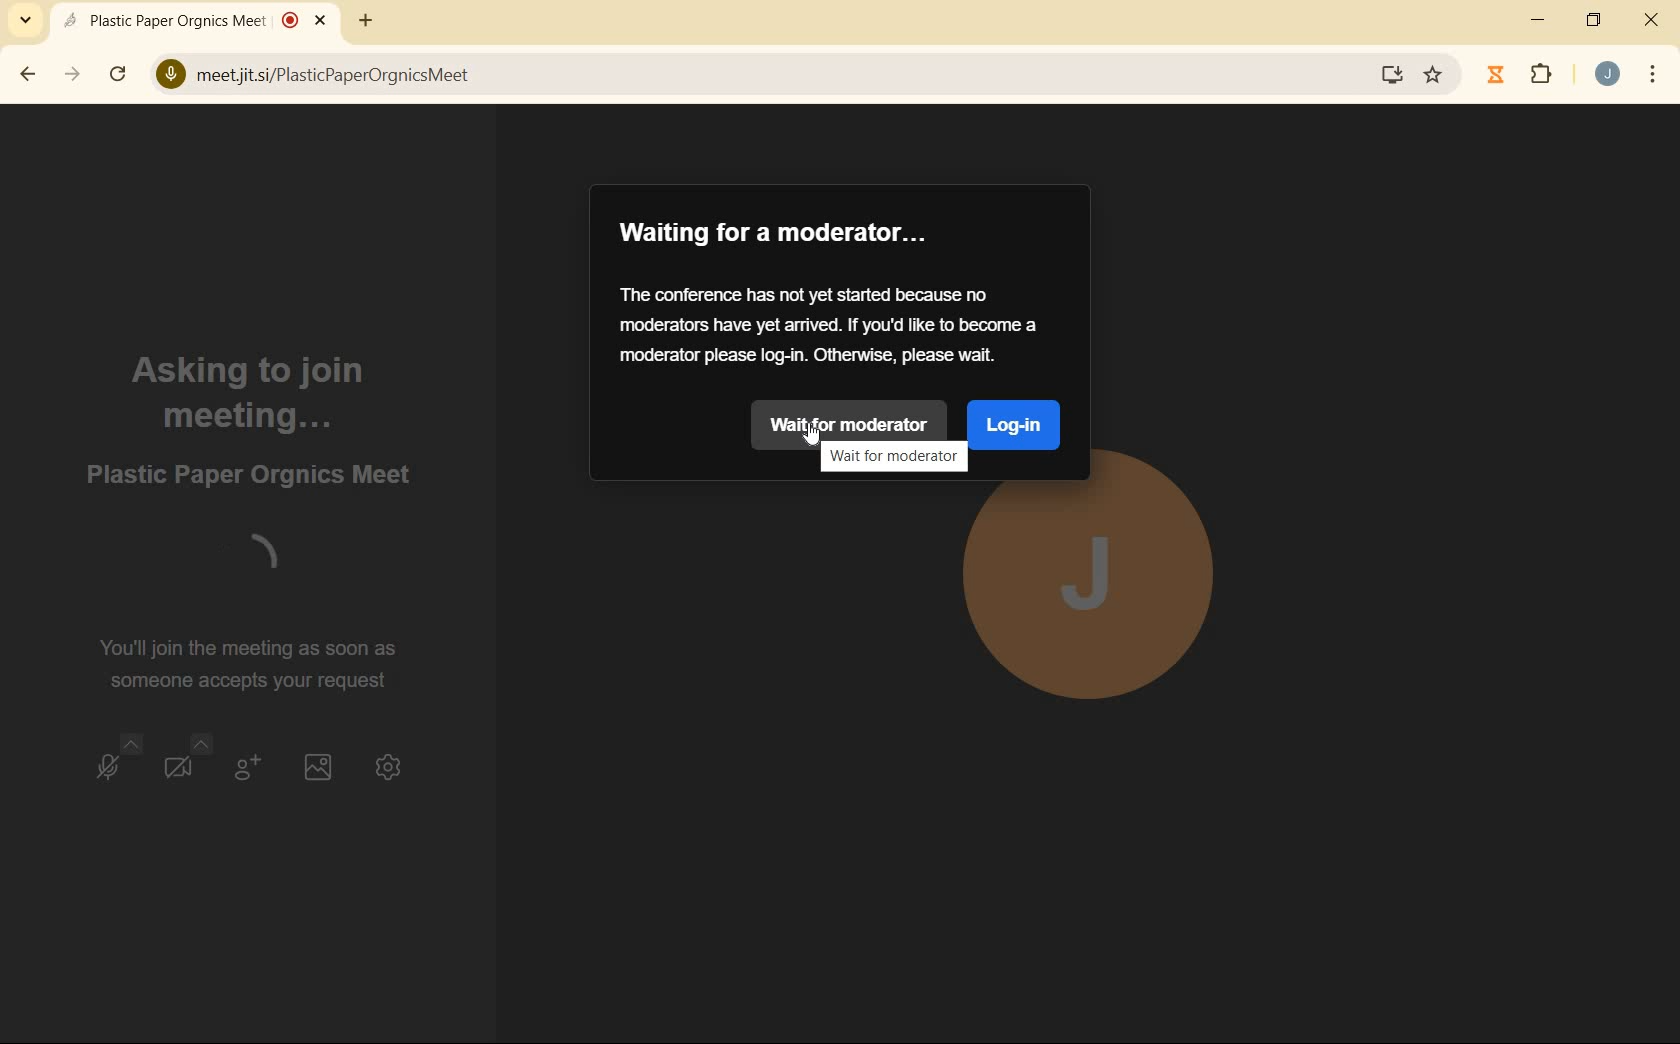  Describe the element at coordinates (1542, 76) in the screenshot. I see `extensions` at that location.